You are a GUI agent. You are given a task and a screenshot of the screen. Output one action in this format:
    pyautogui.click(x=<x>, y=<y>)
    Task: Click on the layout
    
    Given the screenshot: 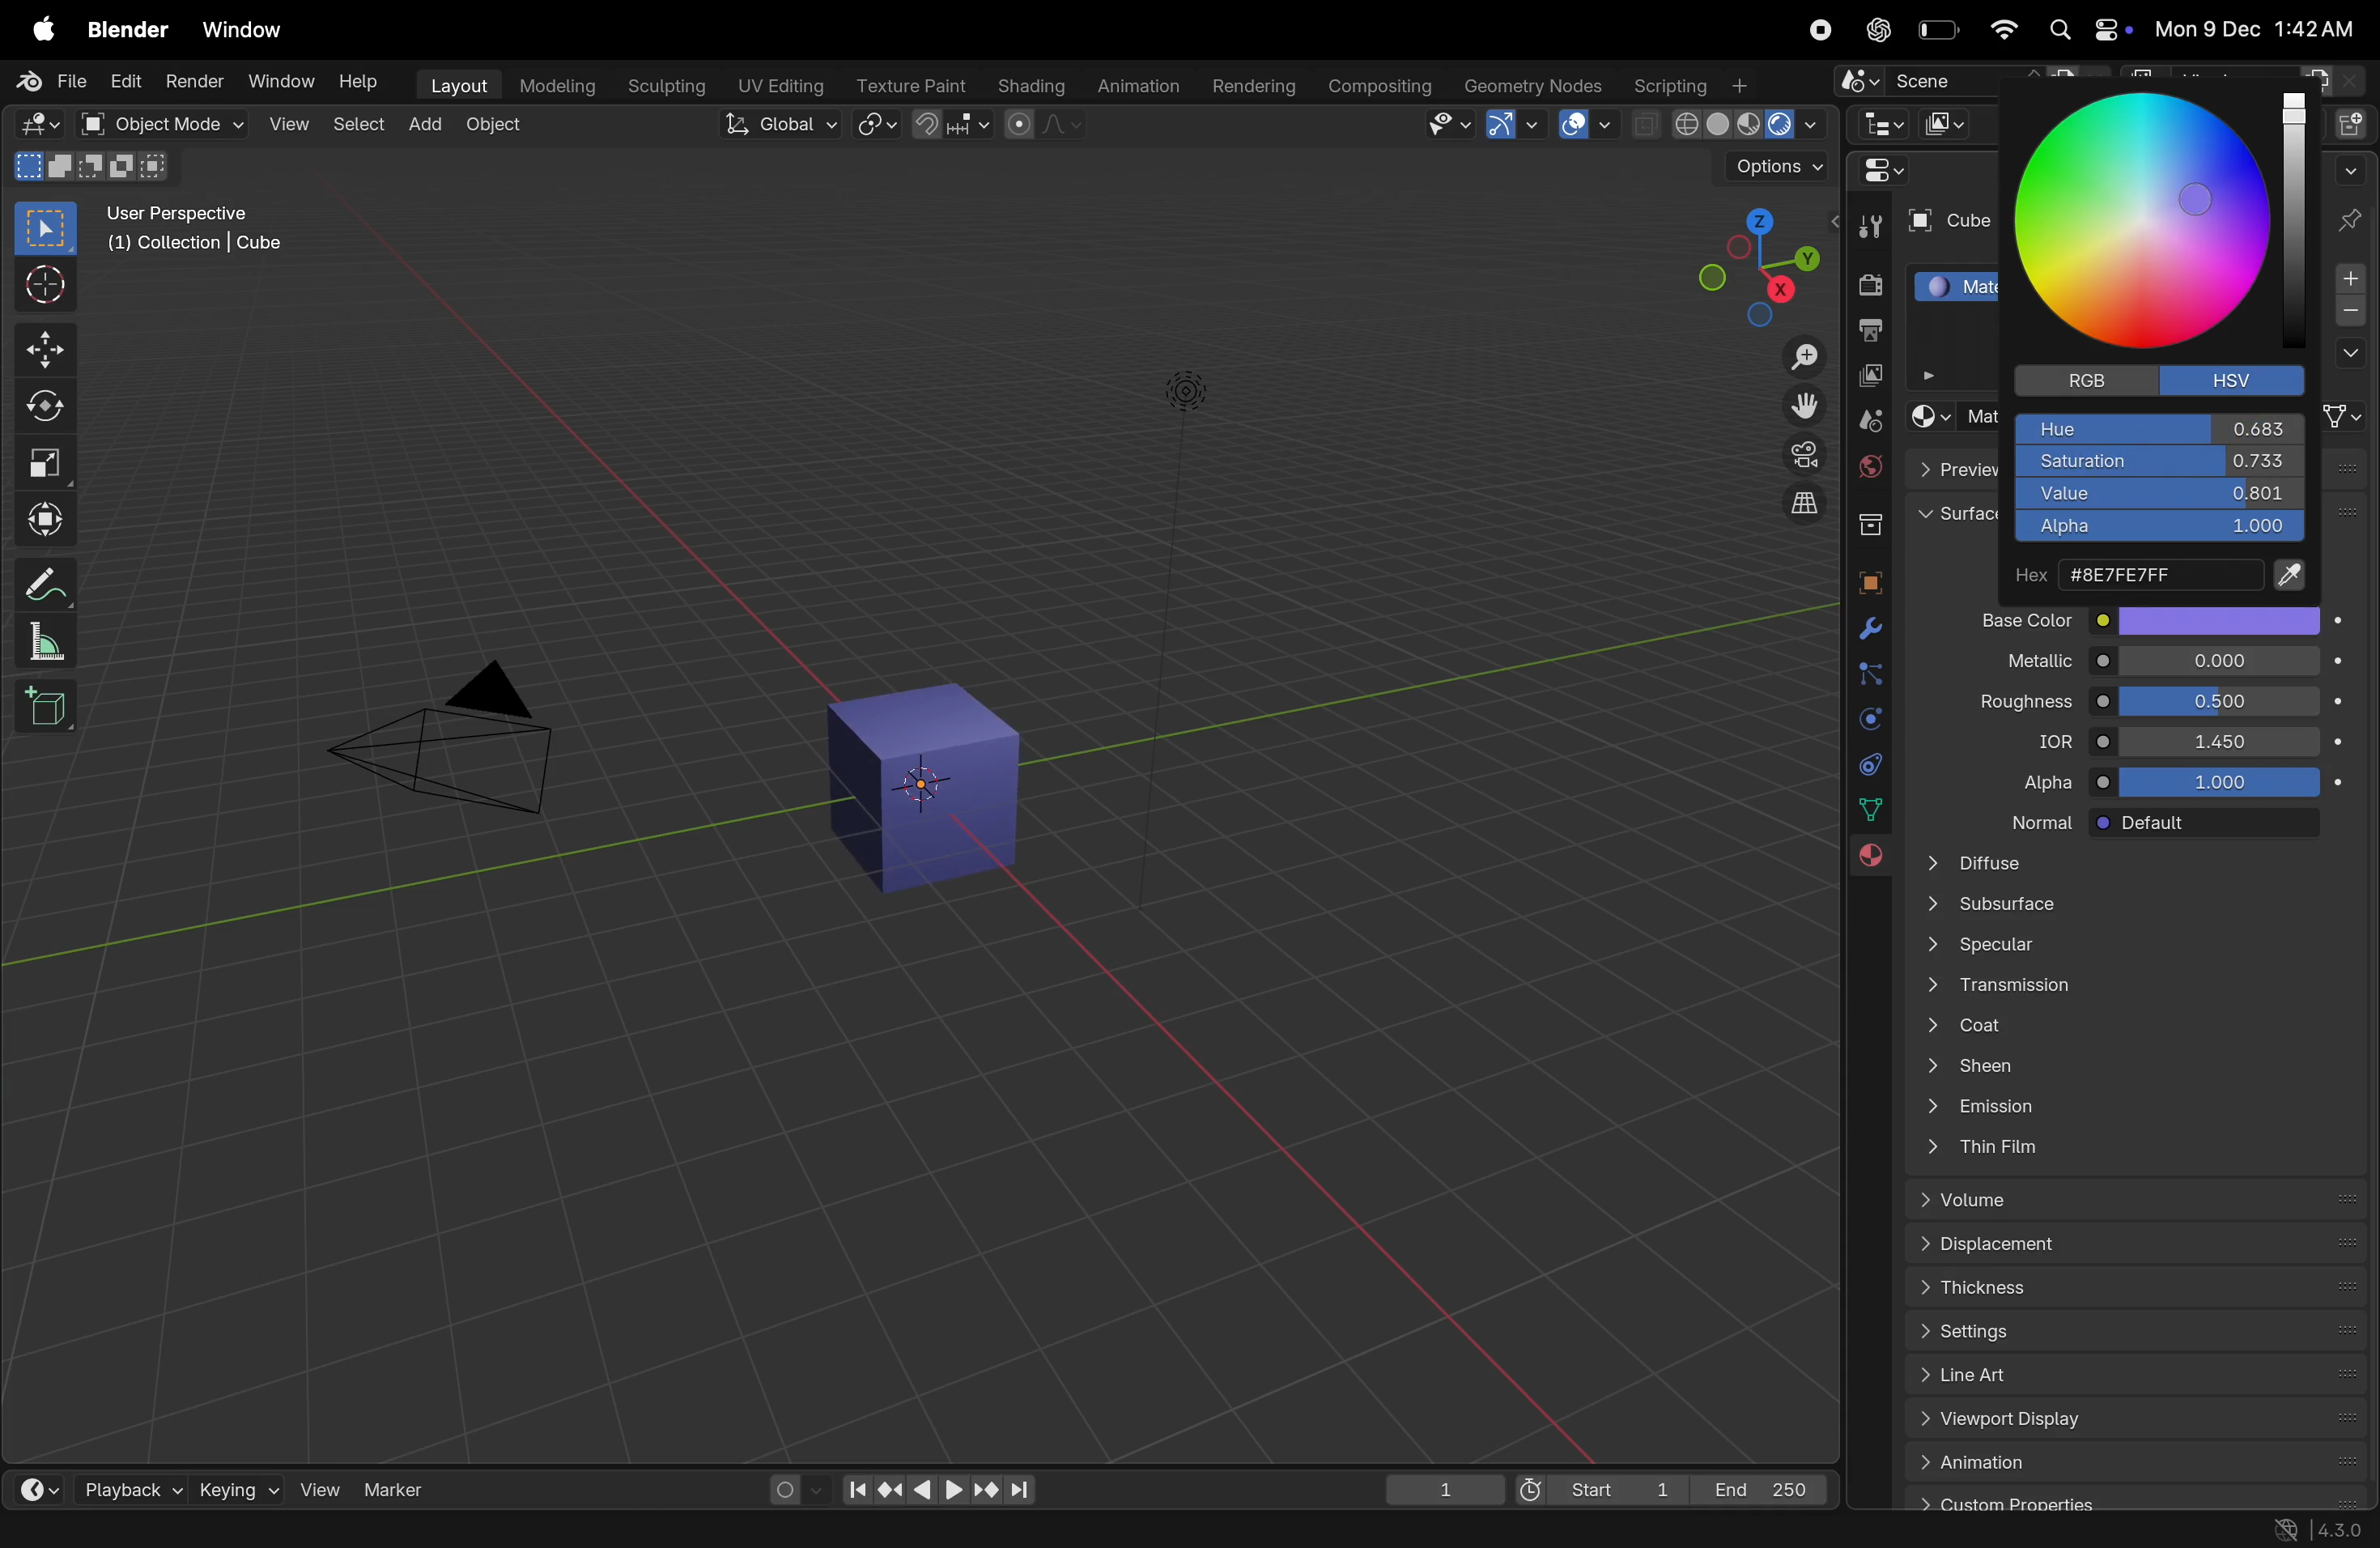 What is the action you would take?
    pyautogui.click(x=456, y=87)
    